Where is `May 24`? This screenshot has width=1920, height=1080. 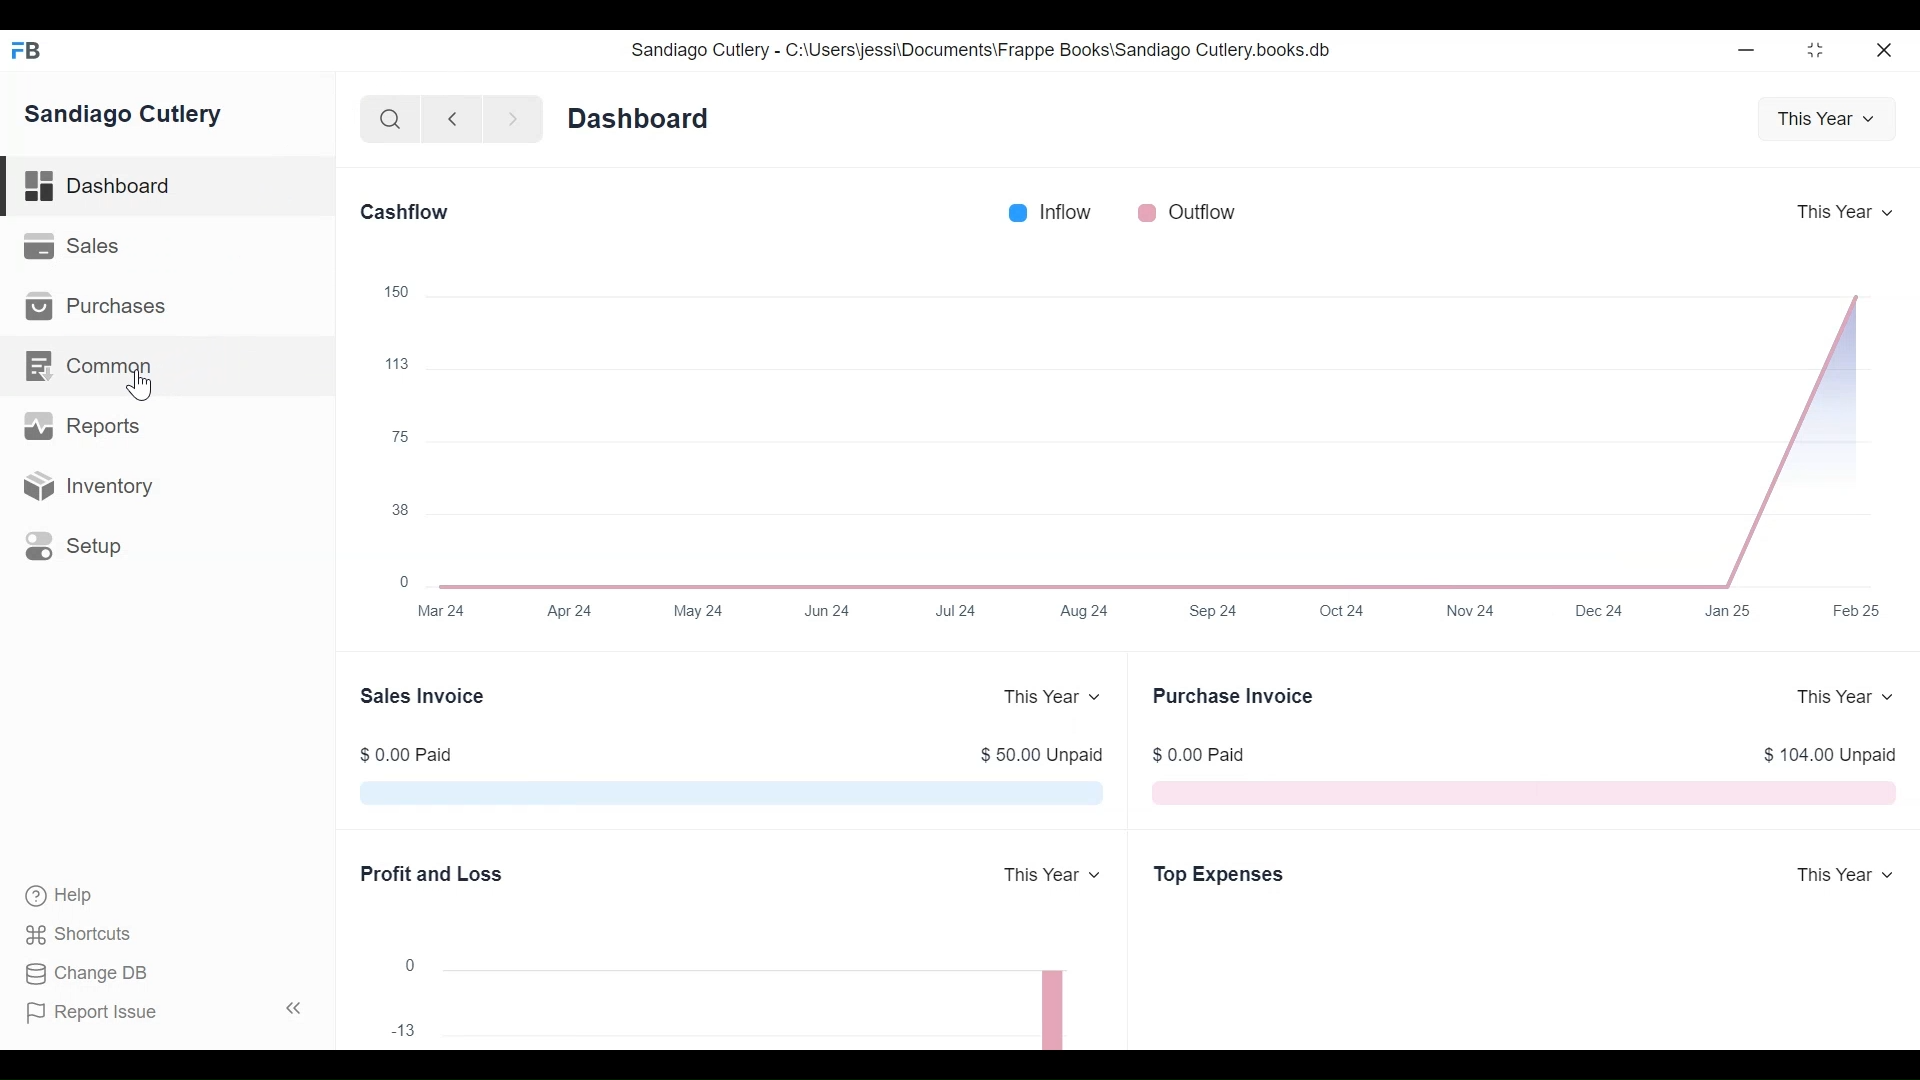
May 24 is located at coordinates (697, 609).